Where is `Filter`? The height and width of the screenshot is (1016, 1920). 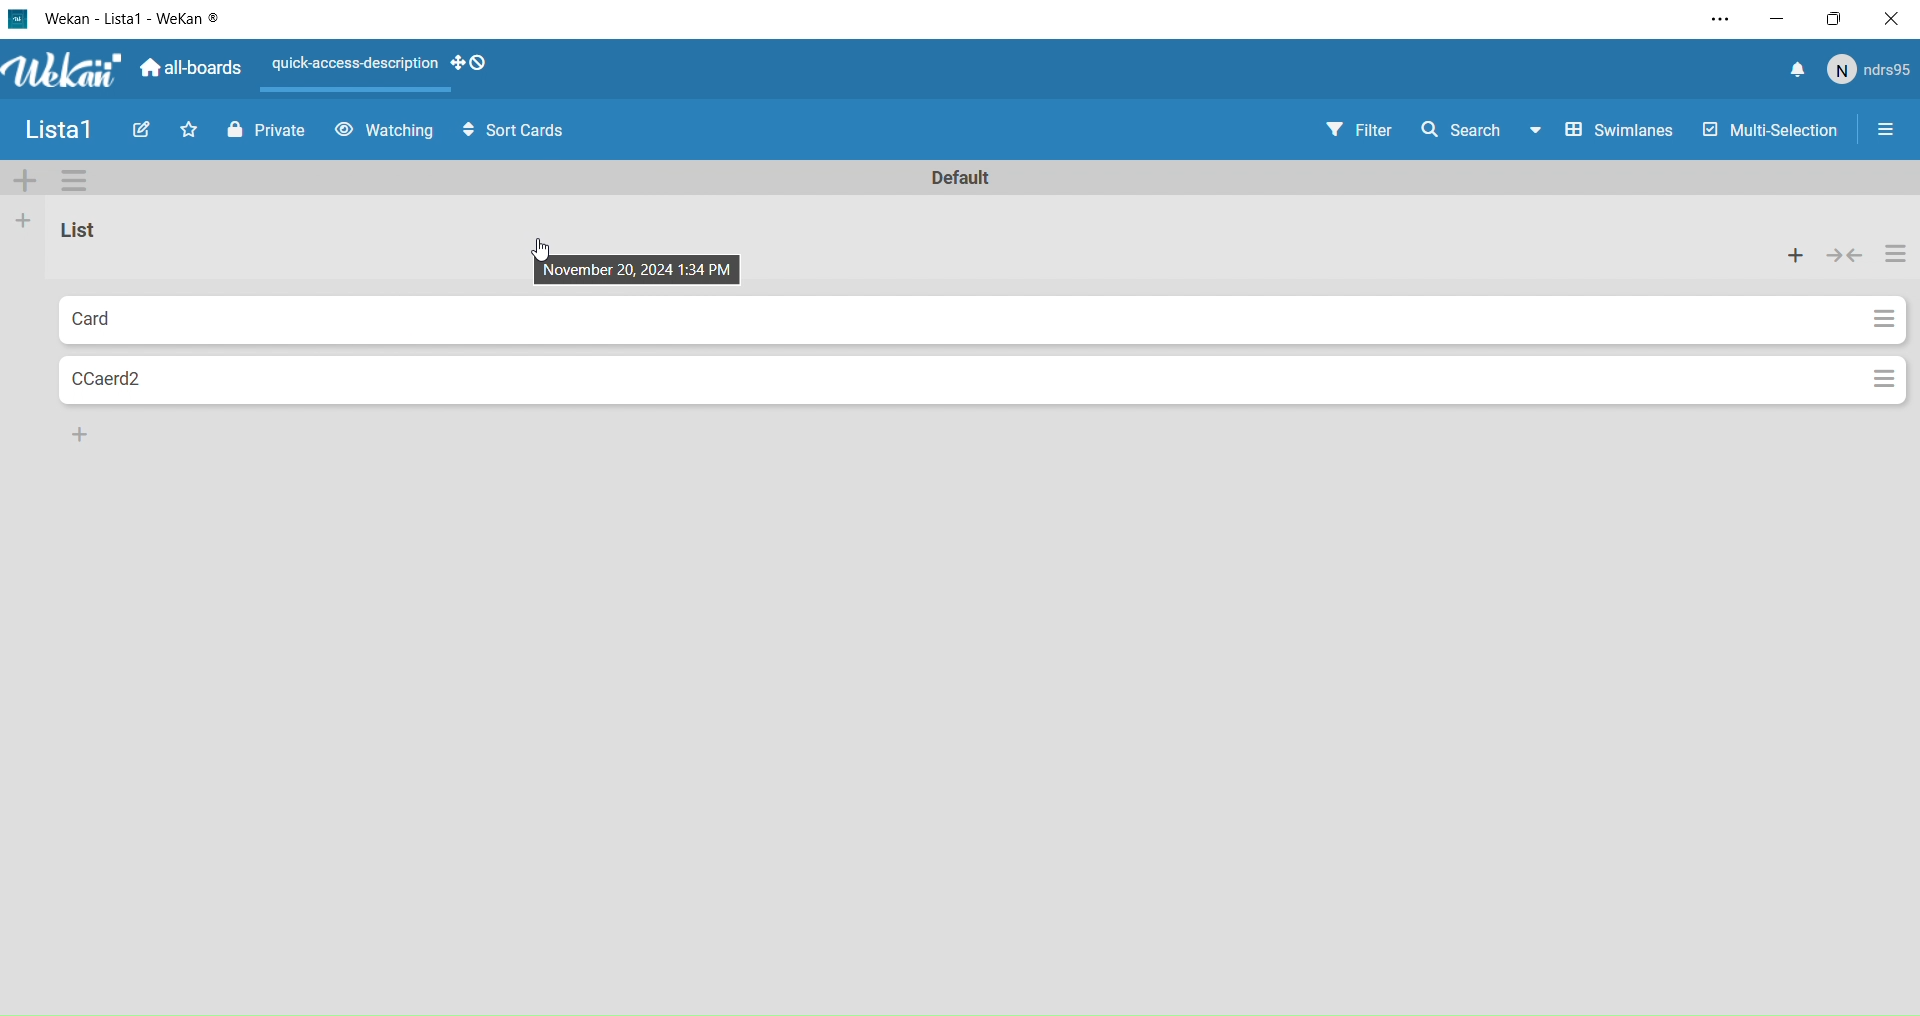 Filter is located at coordinates (1358, 131).